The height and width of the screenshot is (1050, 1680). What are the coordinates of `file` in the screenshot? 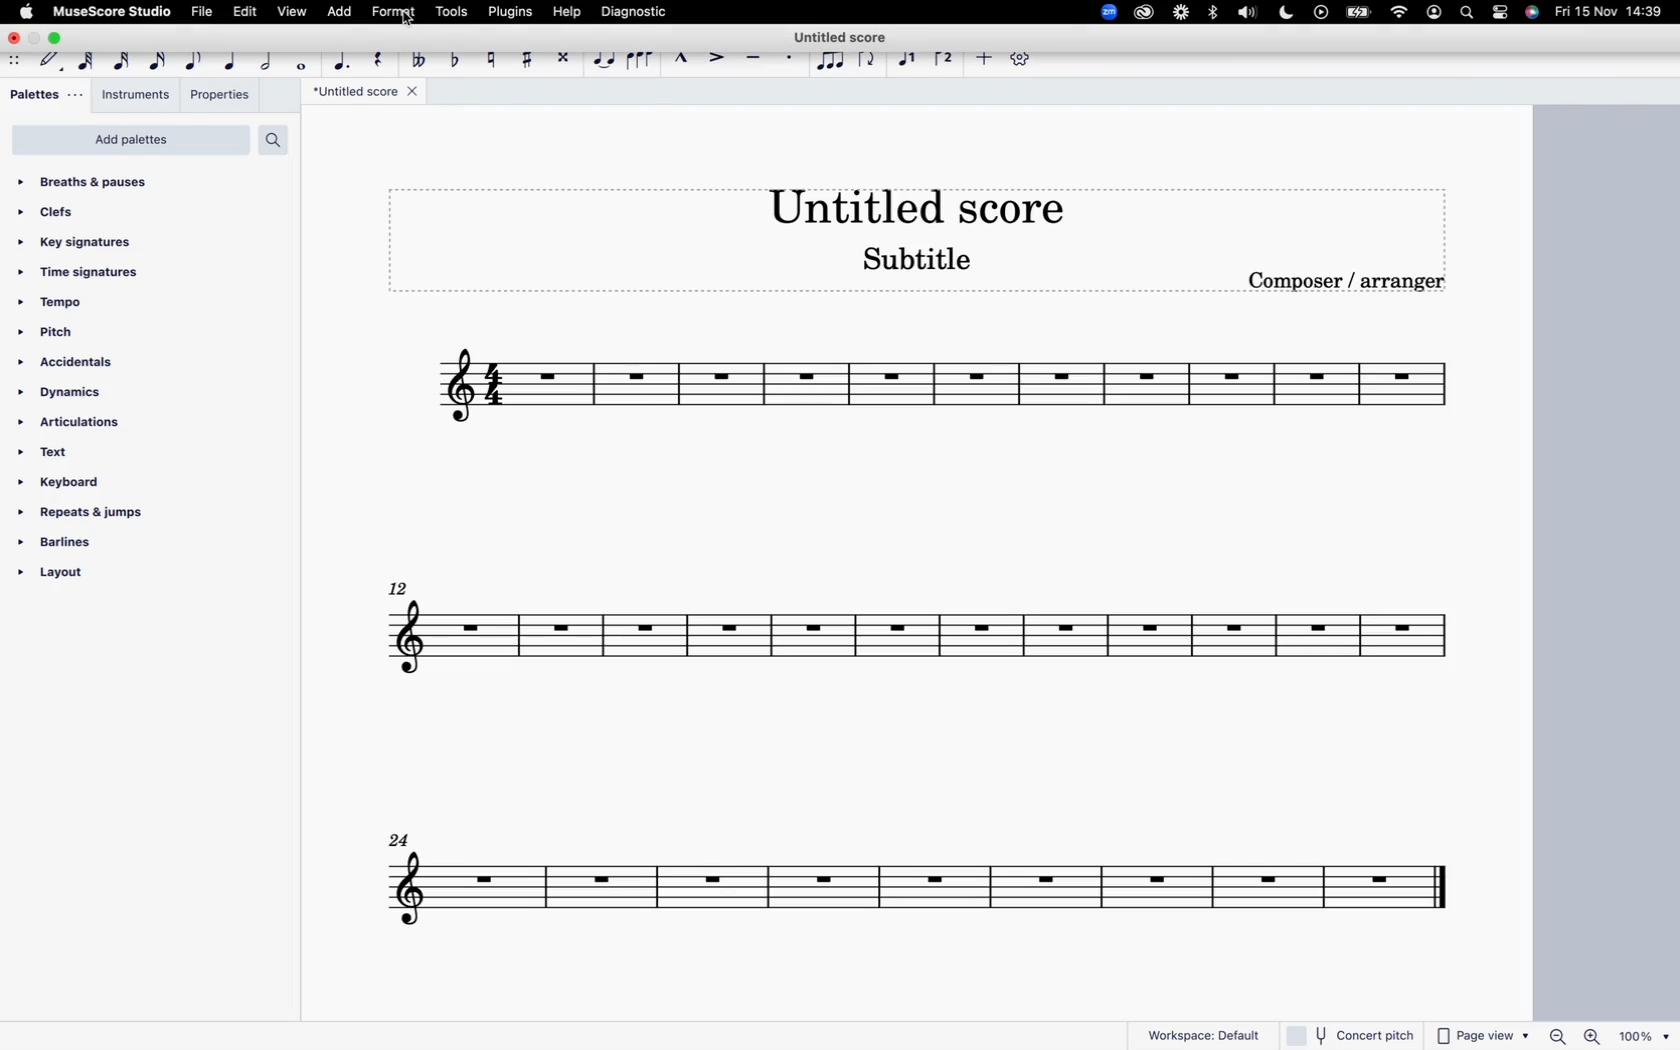 It's located at (200, 14).